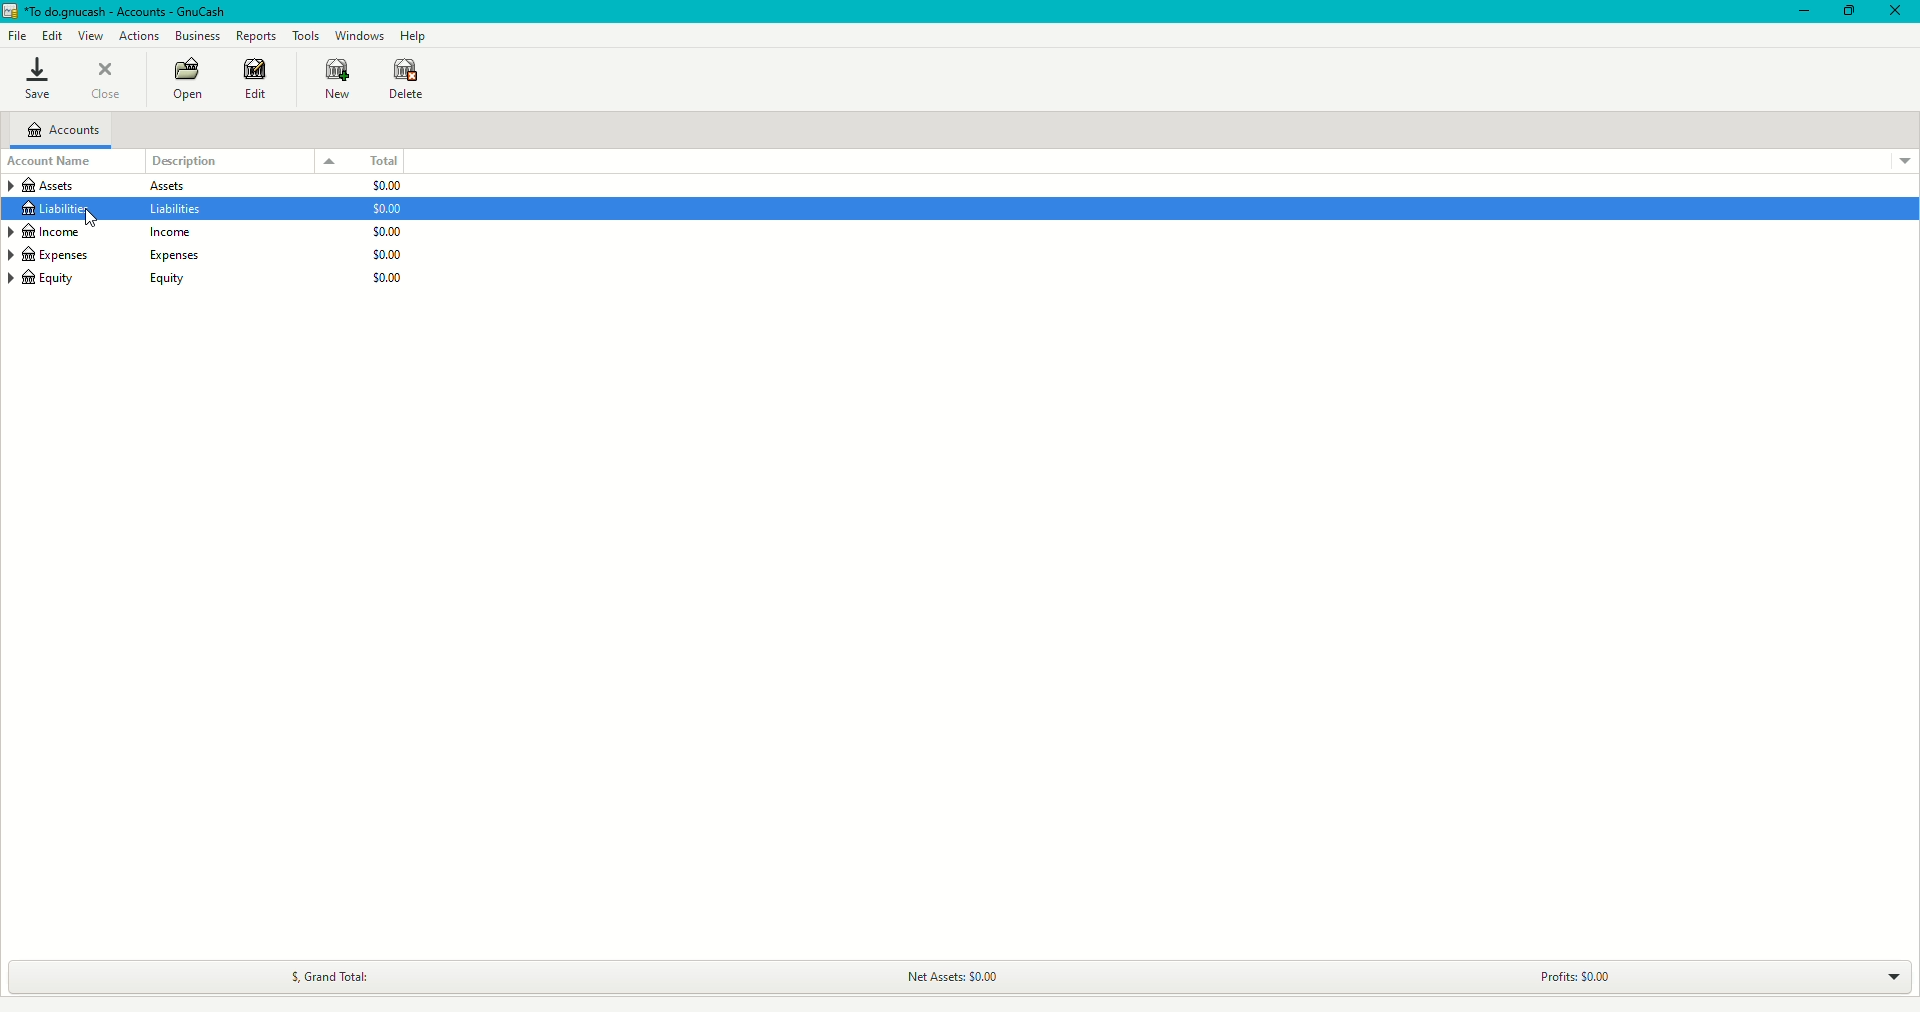  I want to click on Restore, so click(1844, 11).